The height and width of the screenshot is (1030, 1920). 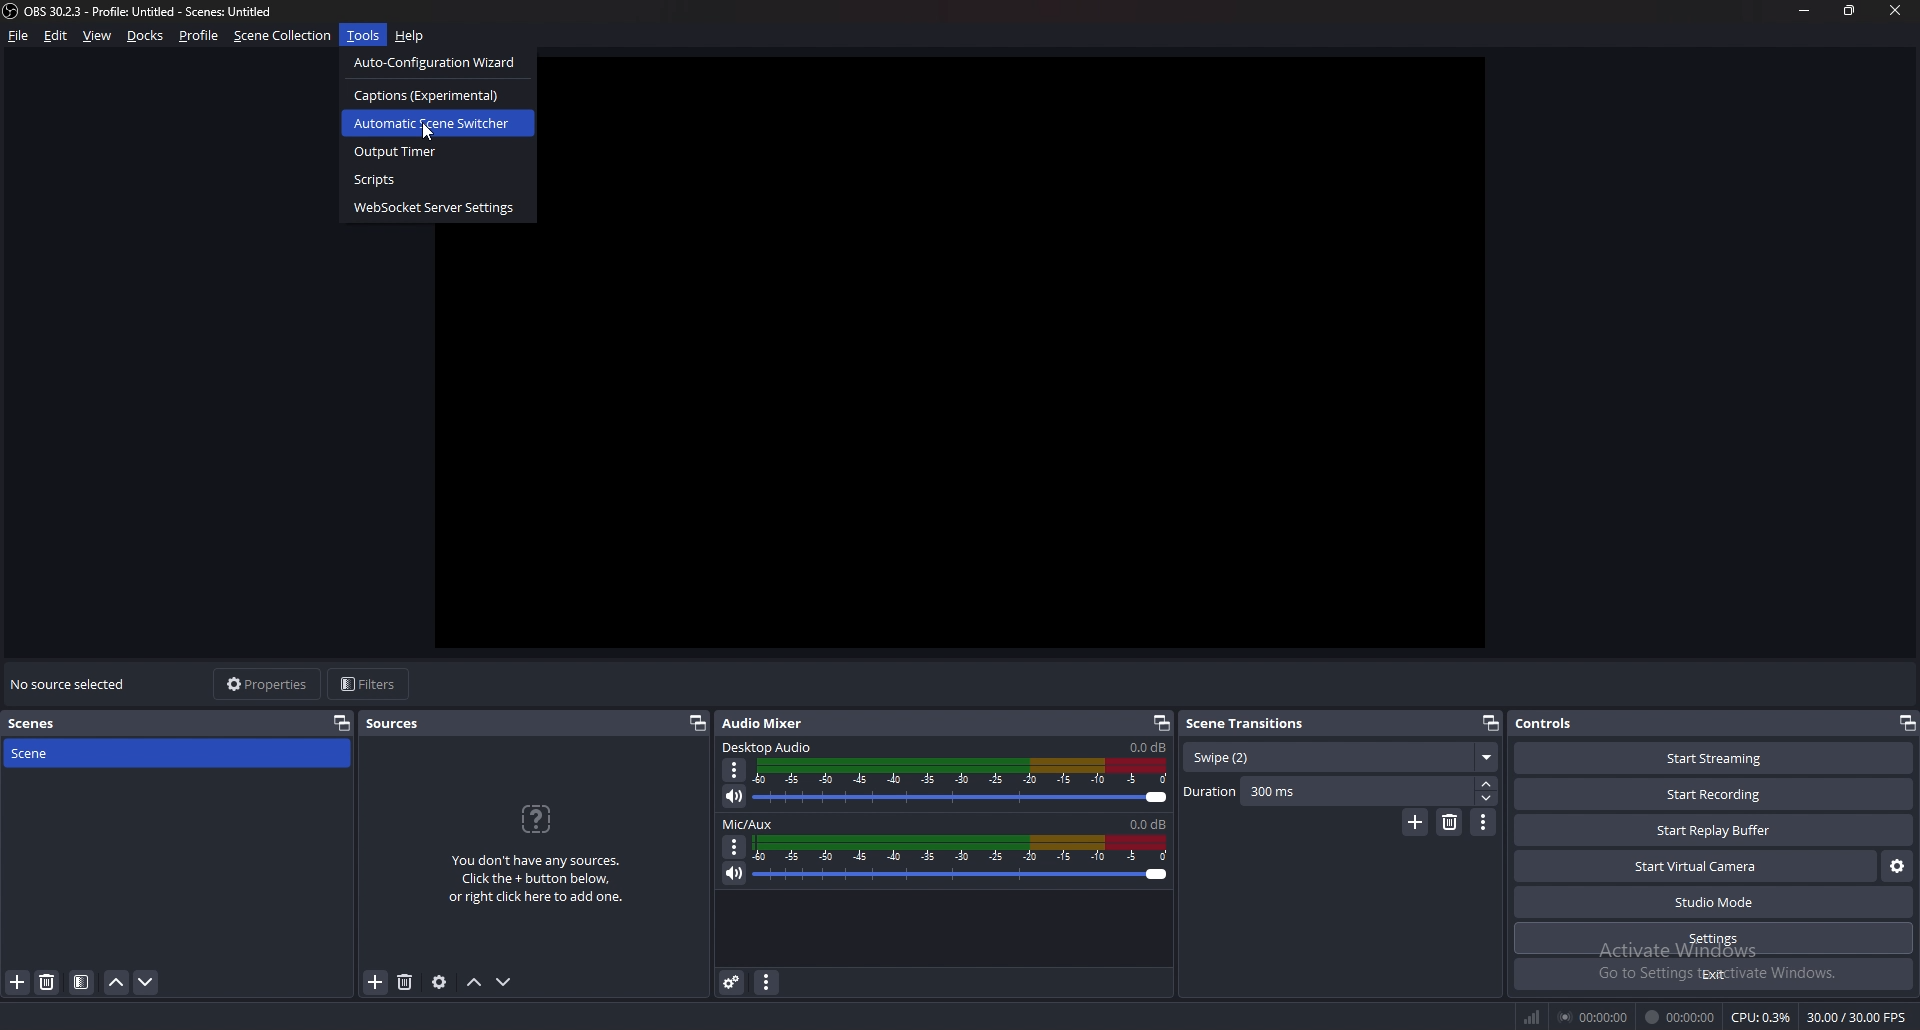 What do you see at coordinates (1484, 822) in the screenshot?
I see `transition properties` at bounding box center [1484, 822].